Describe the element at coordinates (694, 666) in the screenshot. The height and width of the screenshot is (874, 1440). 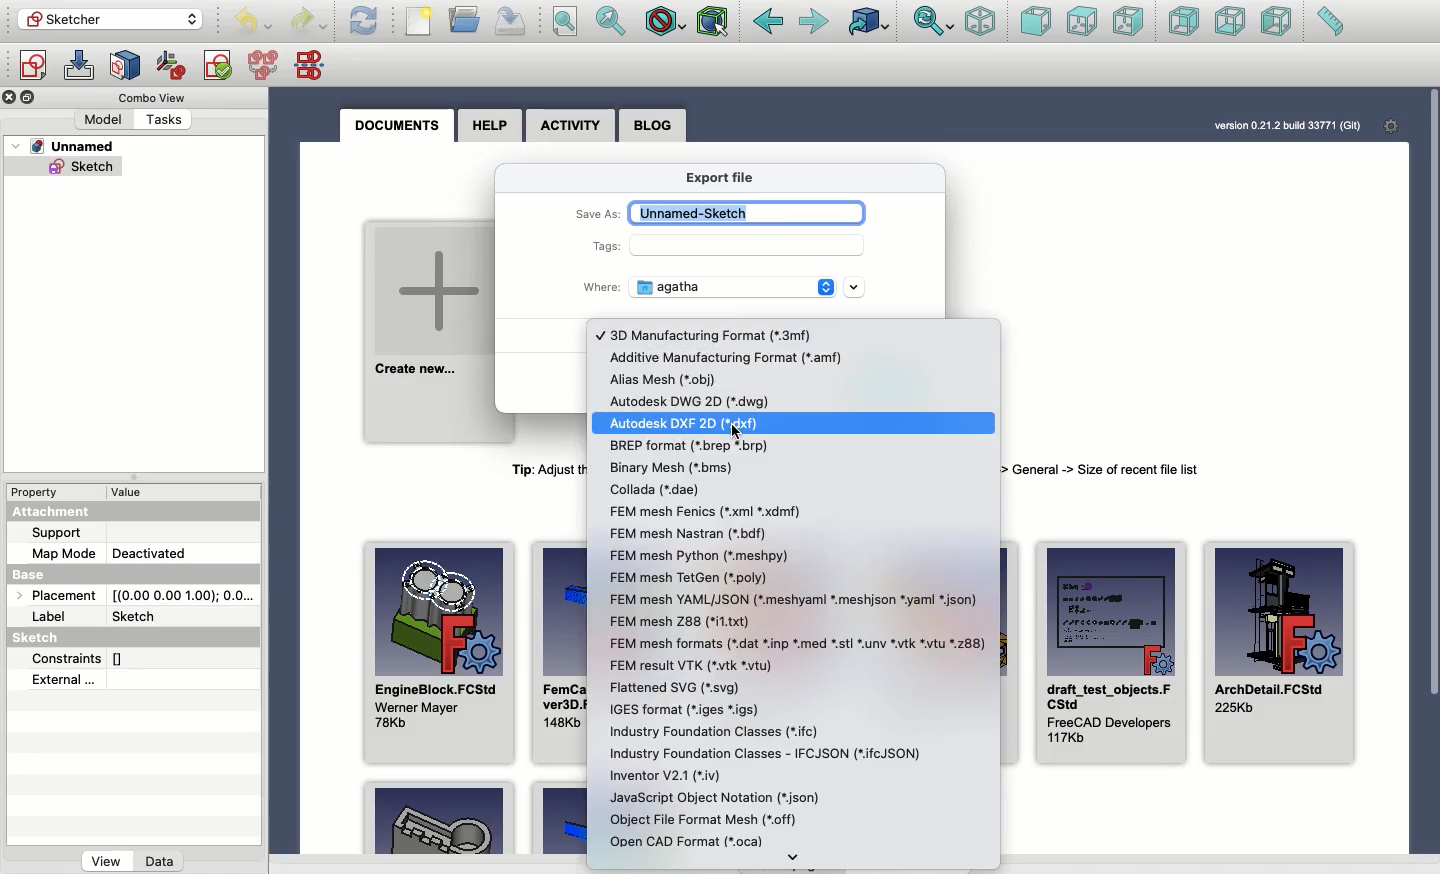
I see `vtk.vtu` at that location.